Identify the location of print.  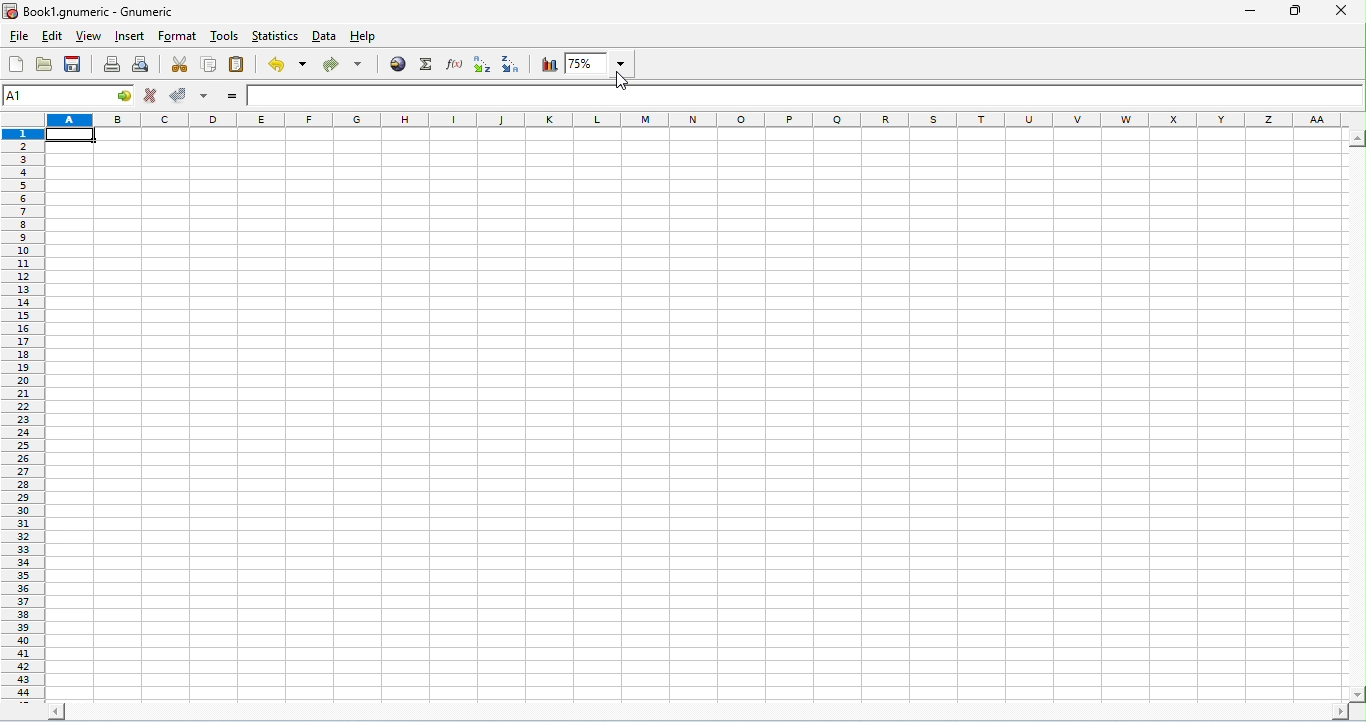
(111, 64).